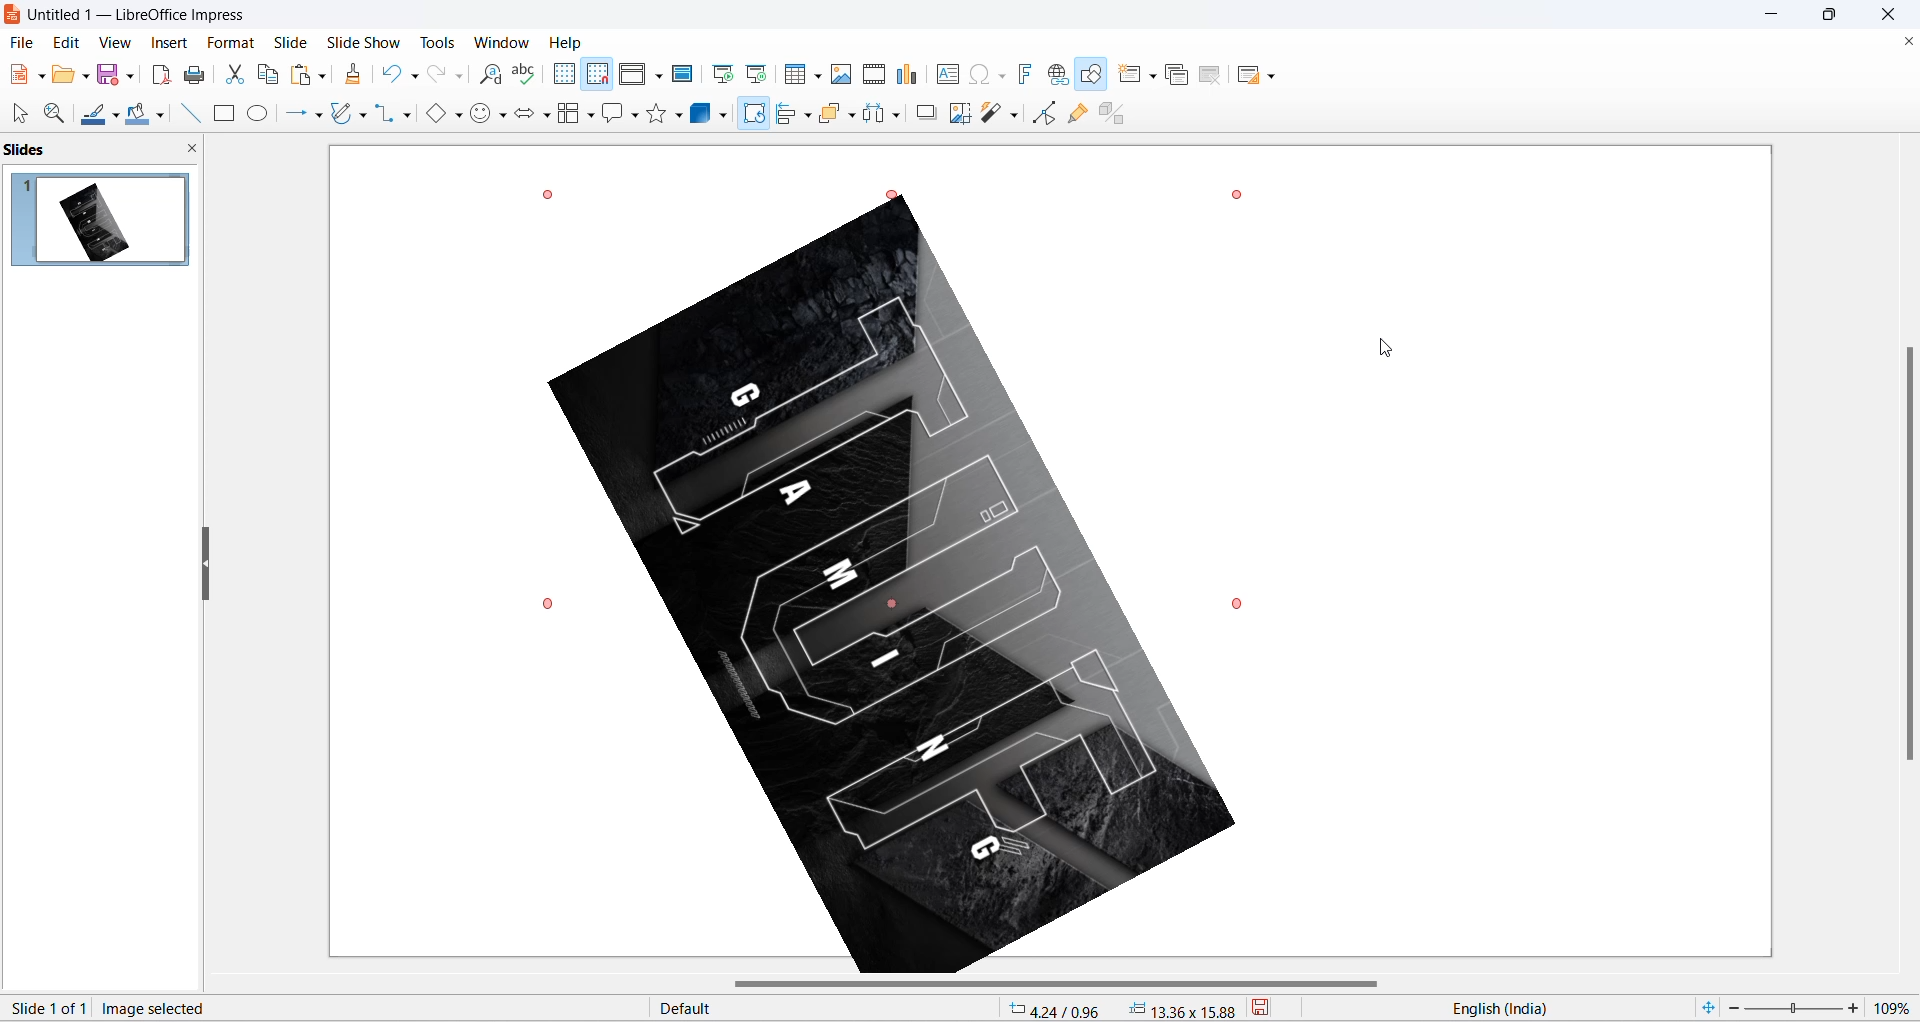 This screenshot has width=1920, height=1022. I want to click on draw shapes , so click(1093, 75).